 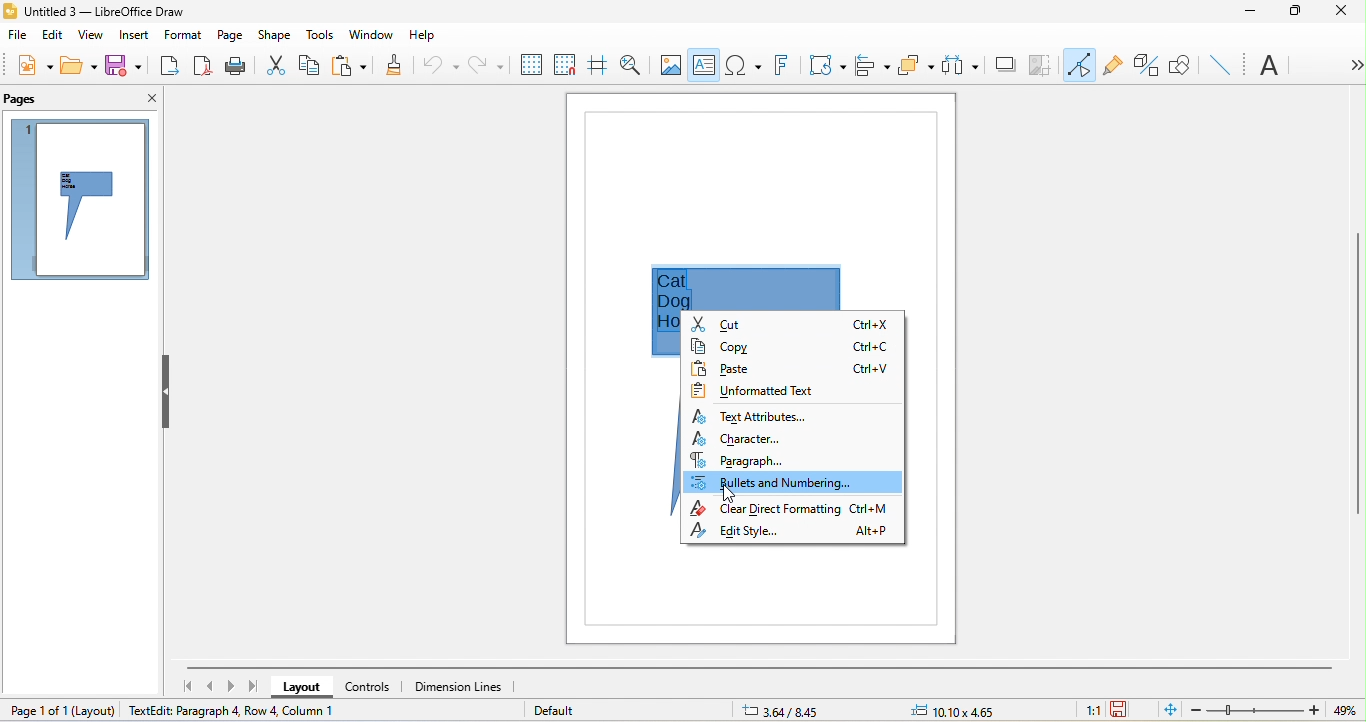 I want to click on paste, so click(x=349, y=66).